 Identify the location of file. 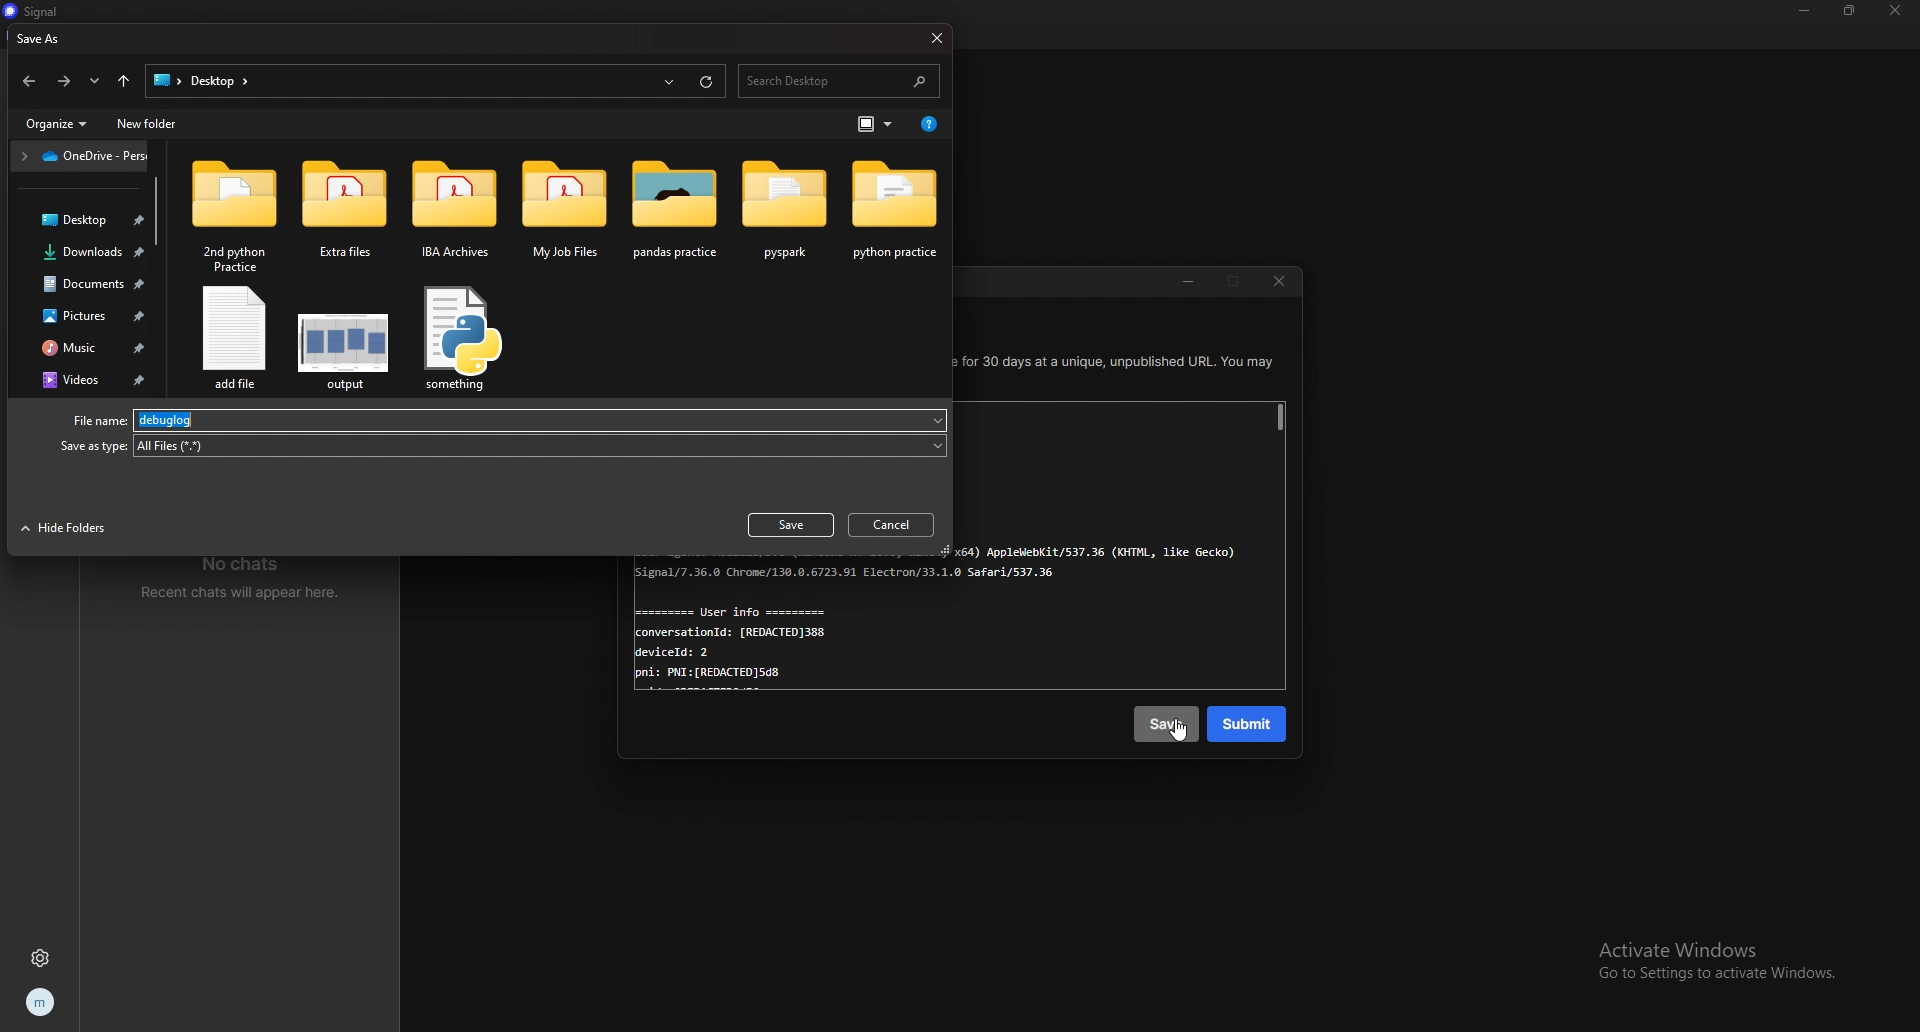
(461, 339).